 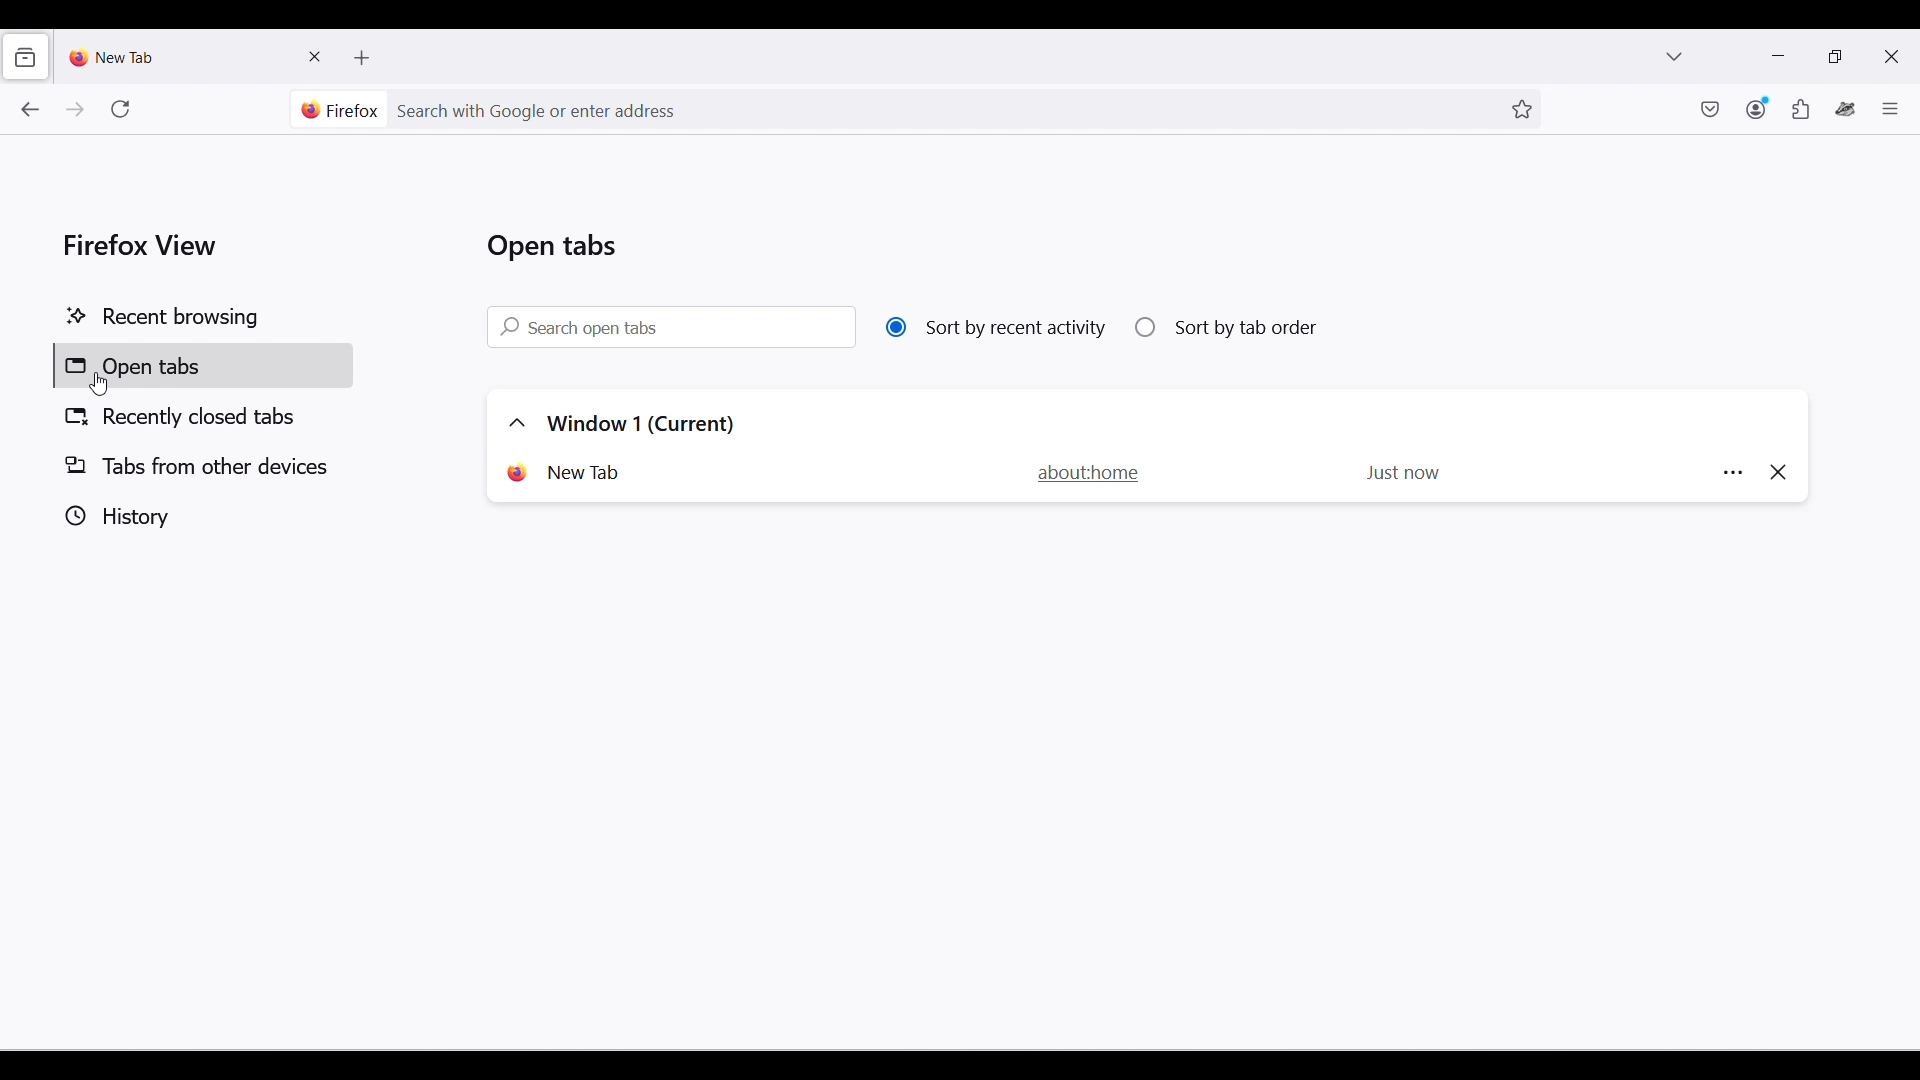 What do you see at coordinates (29, 109) in the screenshot?
I see `Go backward one page` at bounding box center [29, 109].